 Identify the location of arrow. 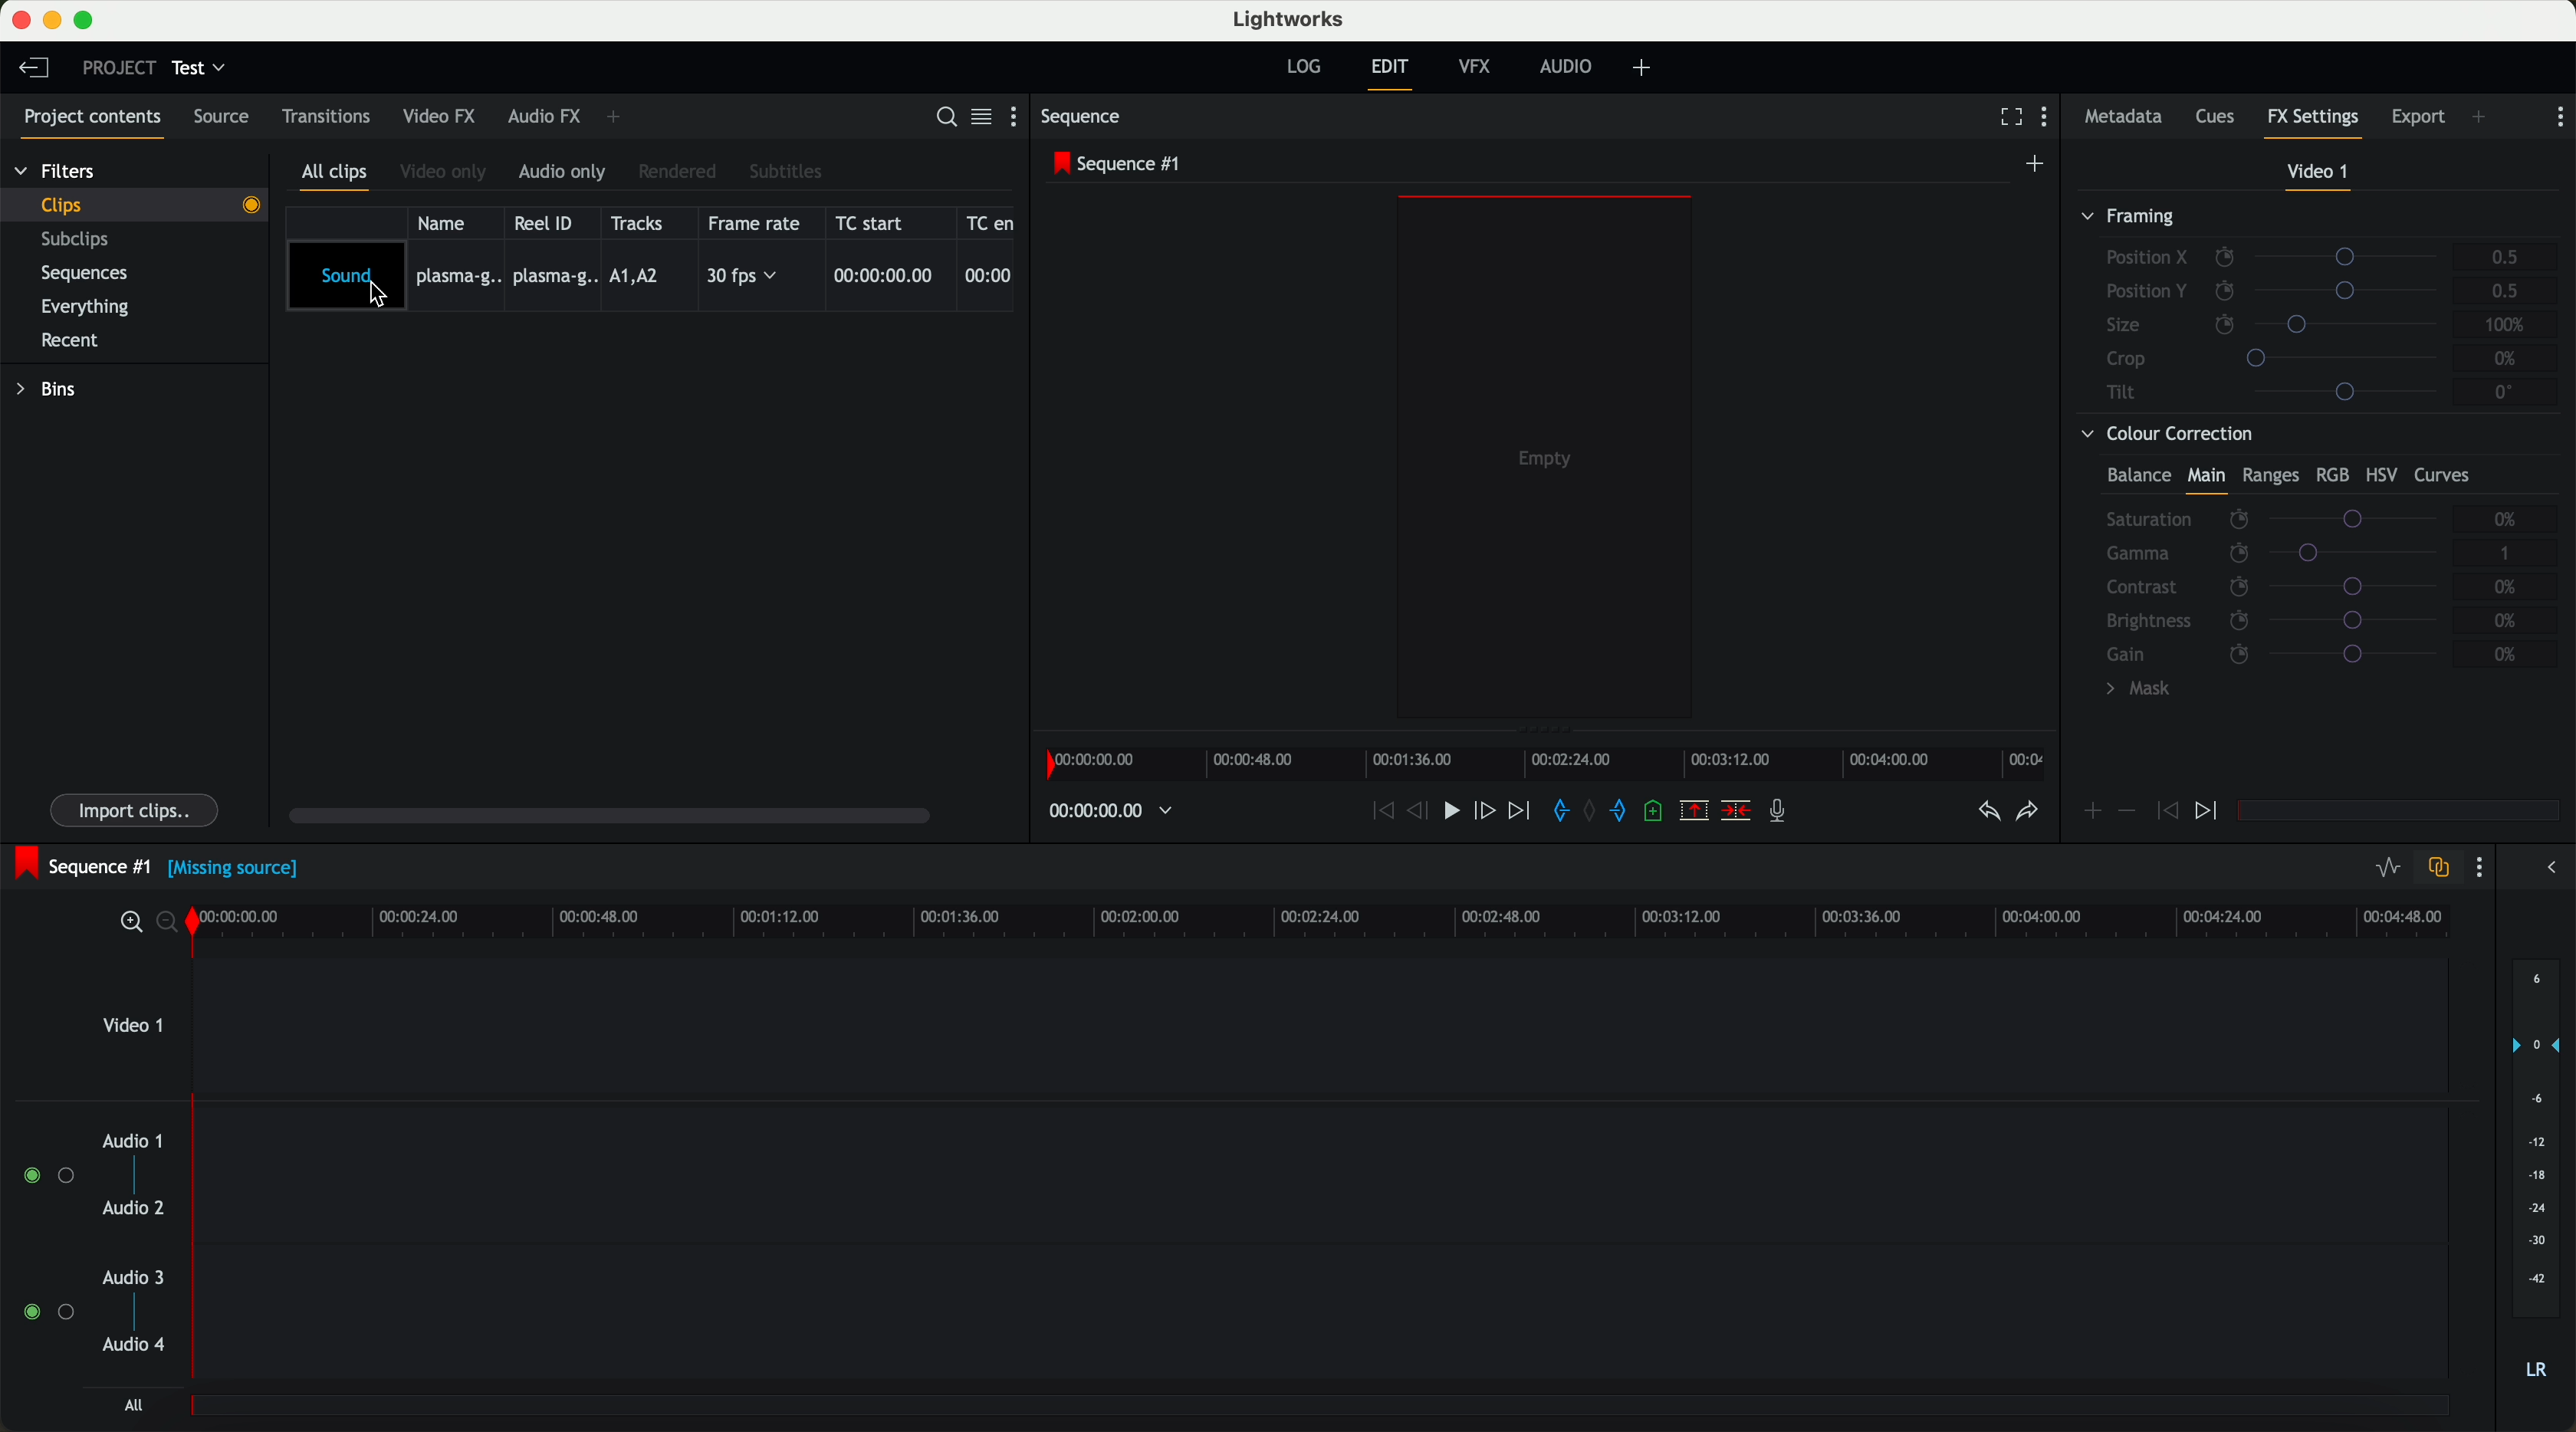
(2545, 869).